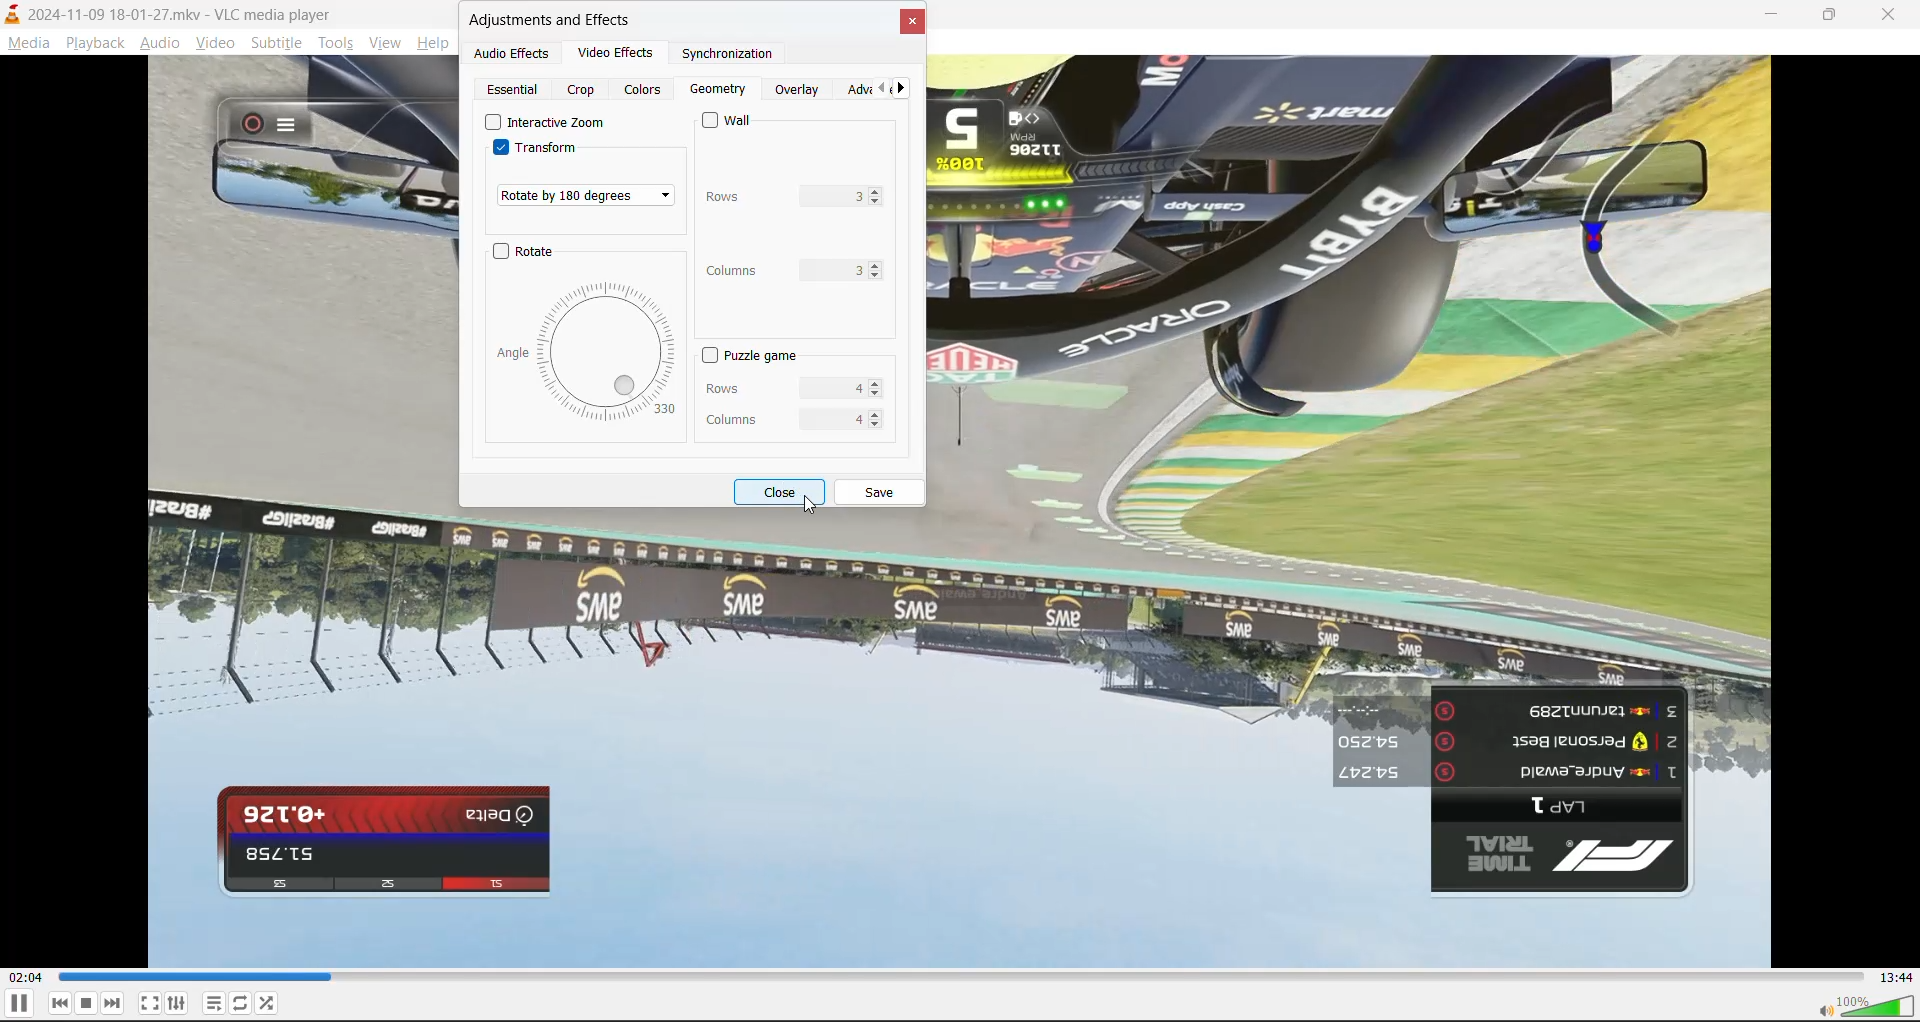 This screenshot has height=1022, width=1920. What do you see at coordinates (238, 1006) in the screenshot?
I see `loop` at bounding box center [238, 1006].